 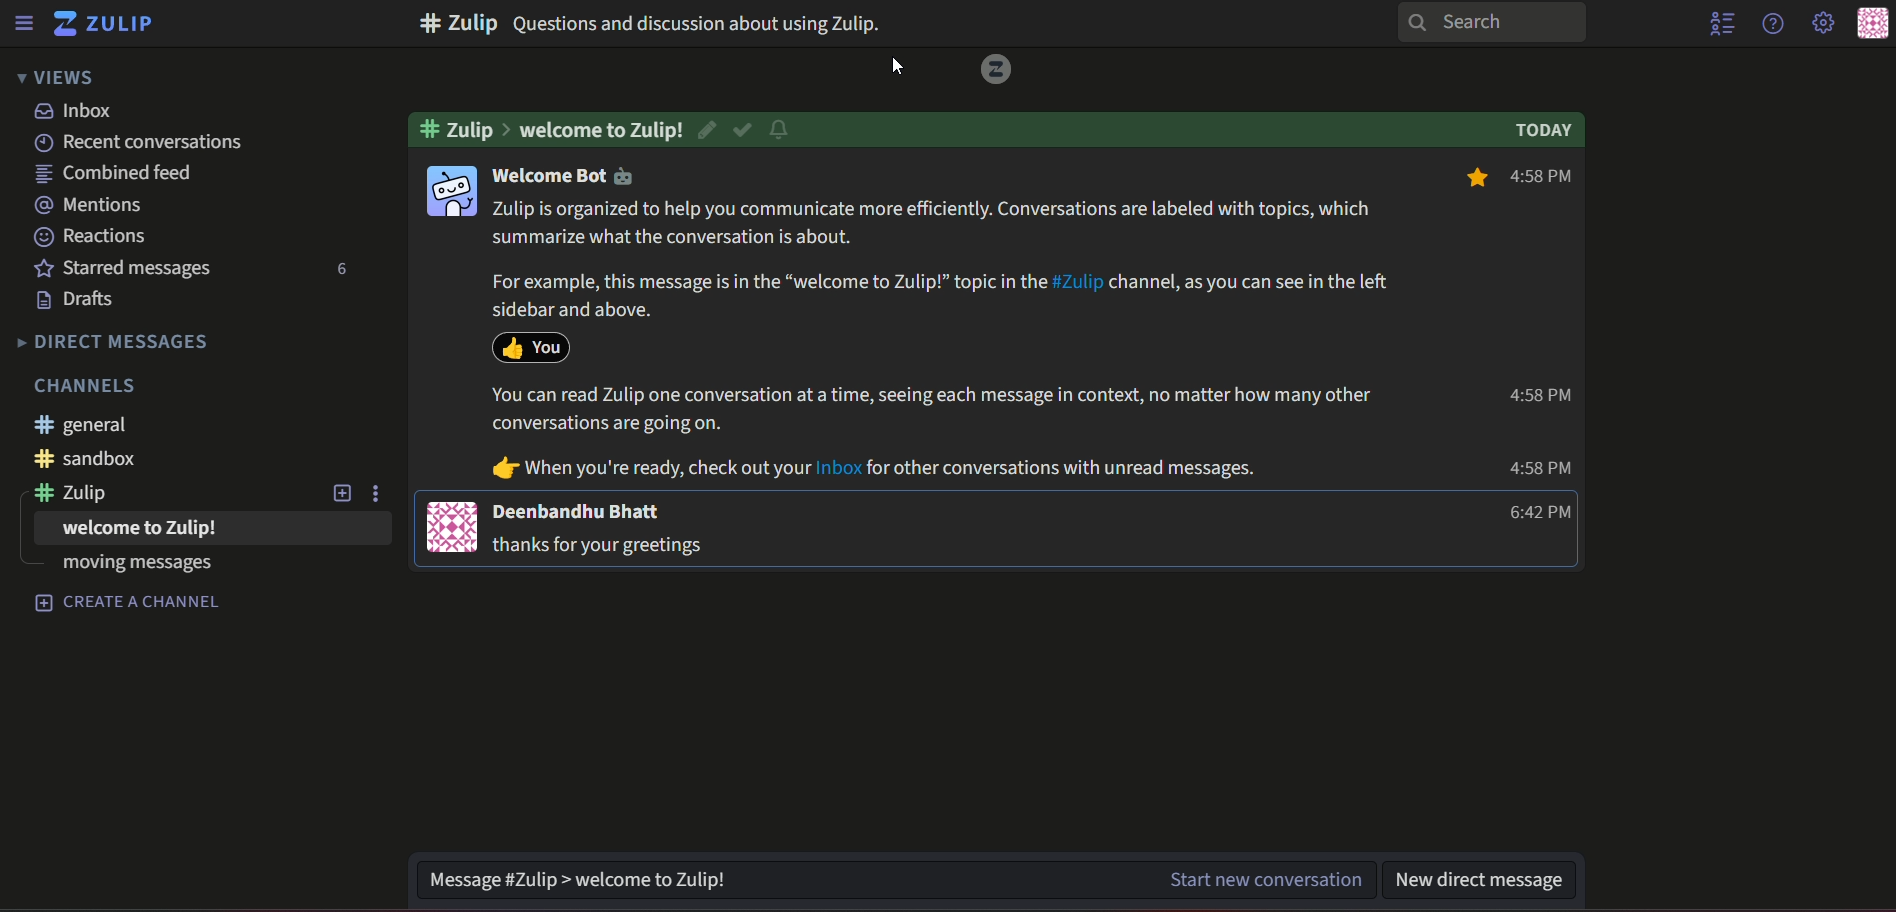 I want to click on Welcome bot, so click(x=574, y=177).